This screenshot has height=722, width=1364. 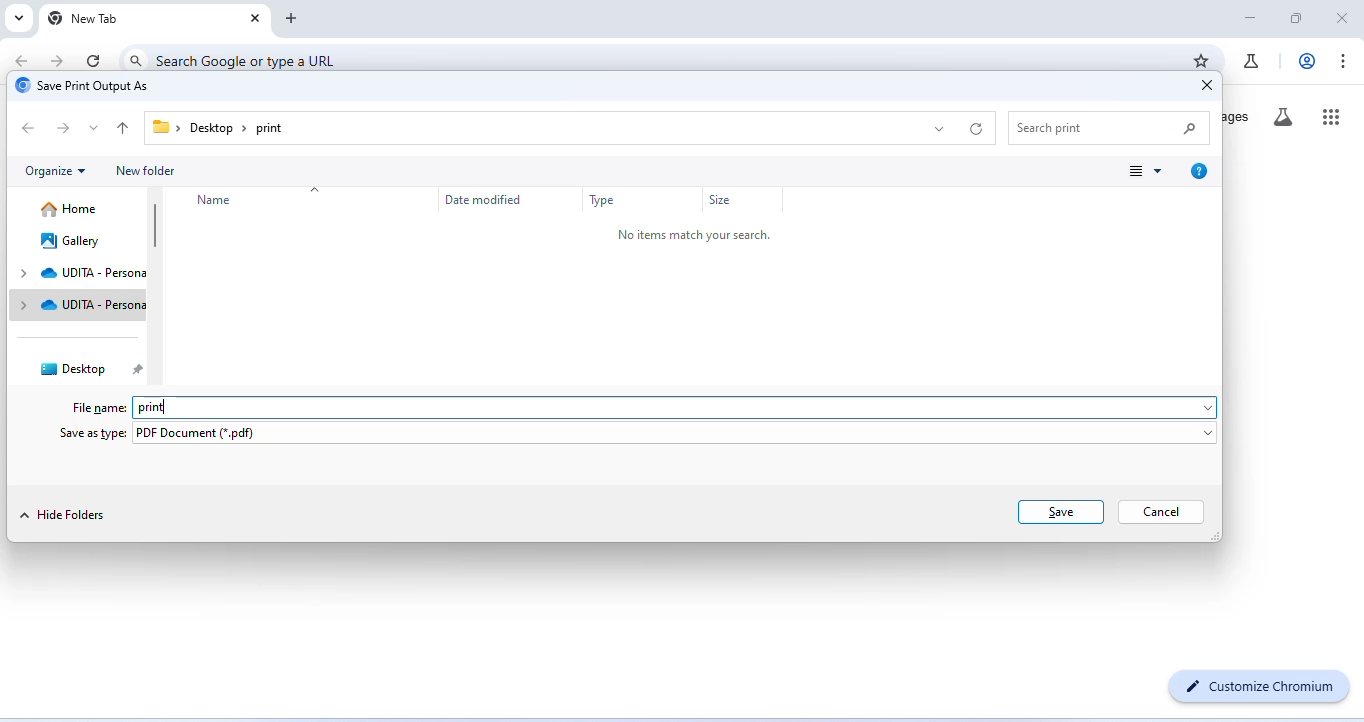 I want to click on account, so click(x=1308, y=61).